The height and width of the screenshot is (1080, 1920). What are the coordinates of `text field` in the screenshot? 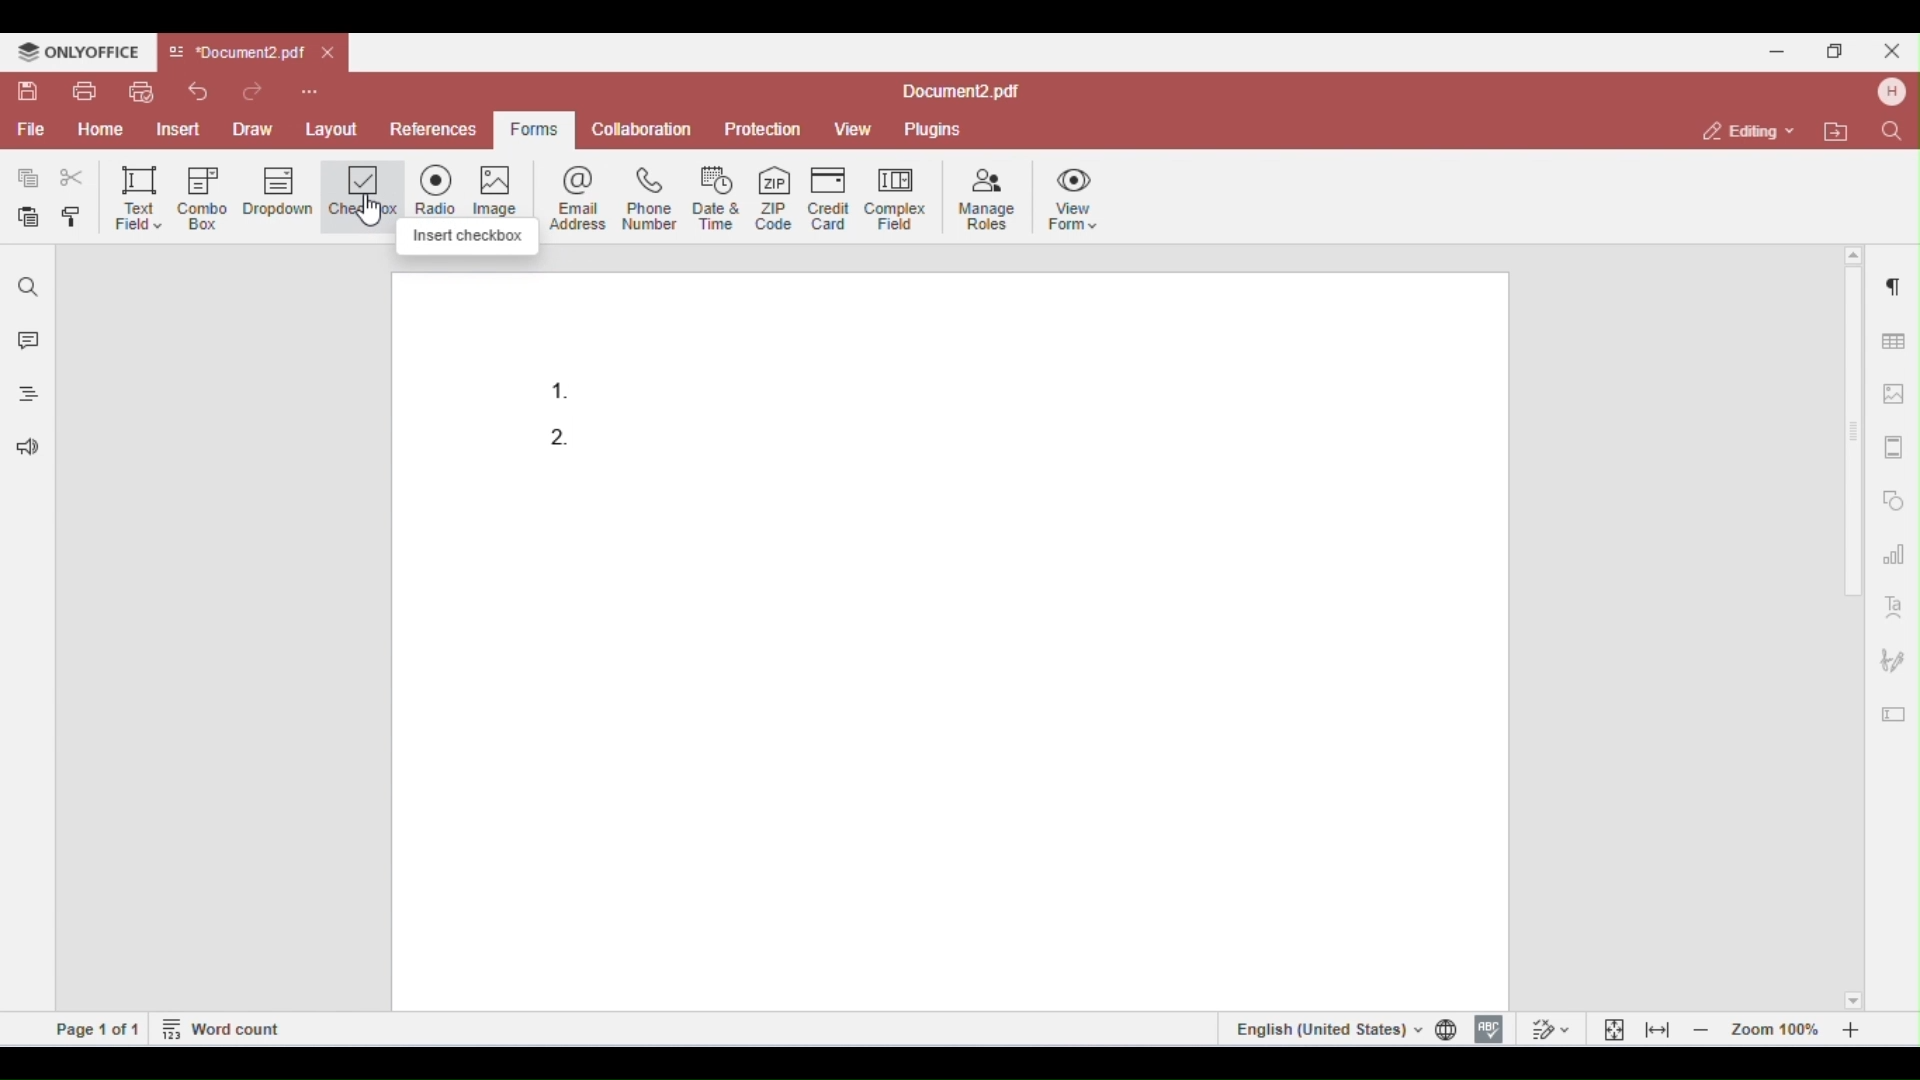 It's located at (138, 197).